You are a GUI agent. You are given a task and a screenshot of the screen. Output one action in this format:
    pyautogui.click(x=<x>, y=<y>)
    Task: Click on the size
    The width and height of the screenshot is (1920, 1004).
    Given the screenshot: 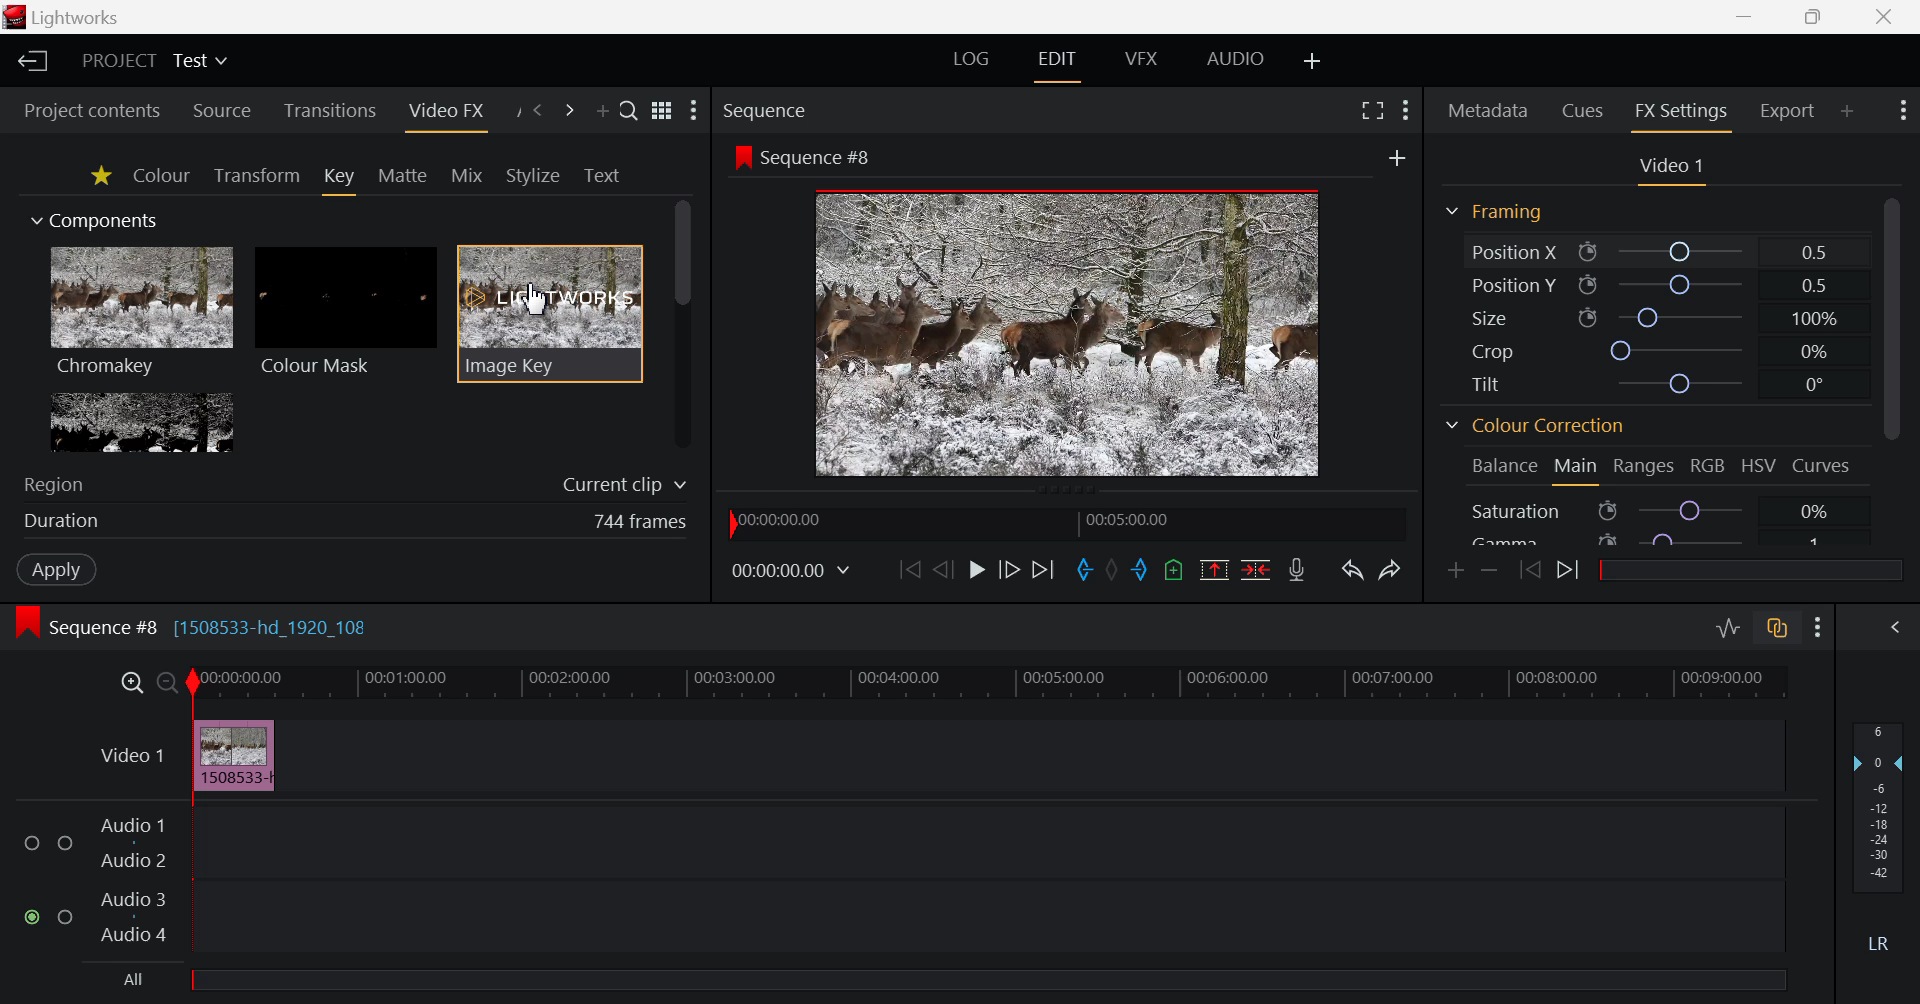 What is the action you would take?
    pyautogui.click(x=1680, y=319)
    